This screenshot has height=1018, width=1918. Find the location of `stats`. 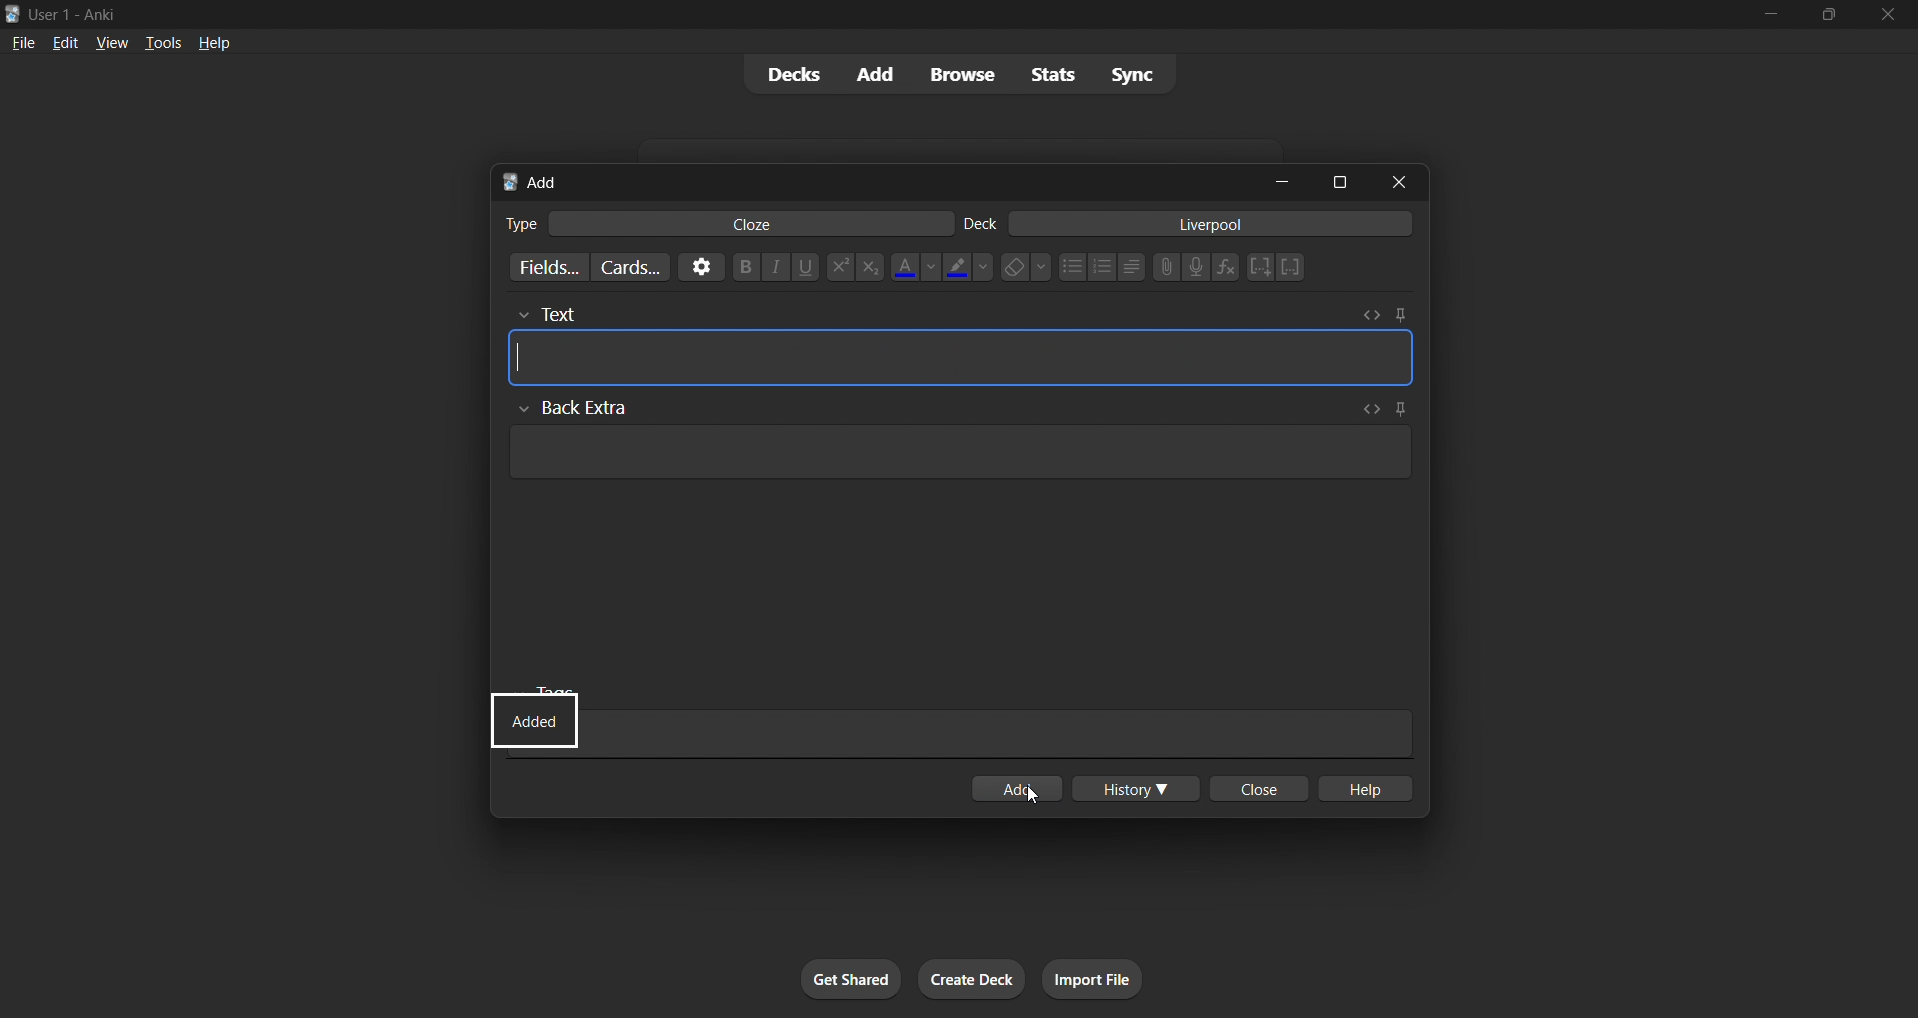

stats is located at coordinates (1051, 76).